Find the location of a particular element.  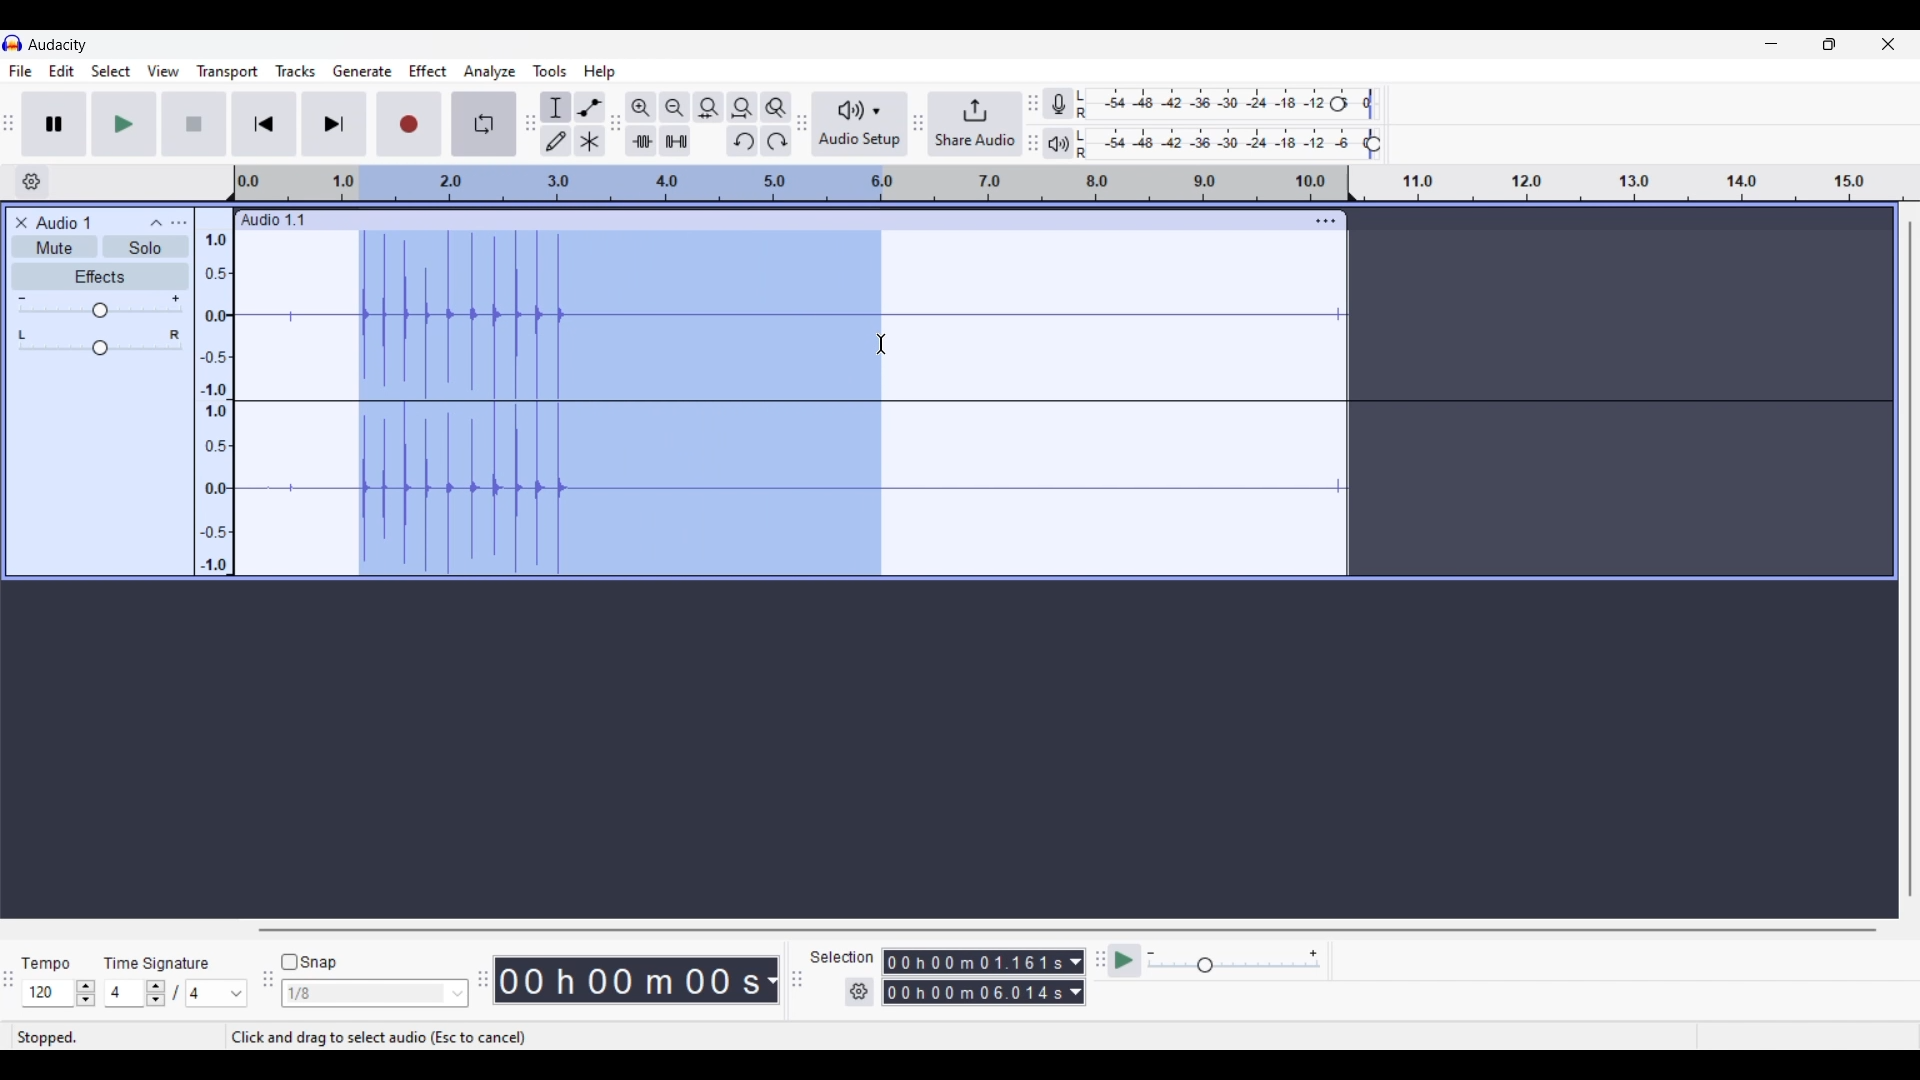

Close interface is located at coordinates (1888, 44).